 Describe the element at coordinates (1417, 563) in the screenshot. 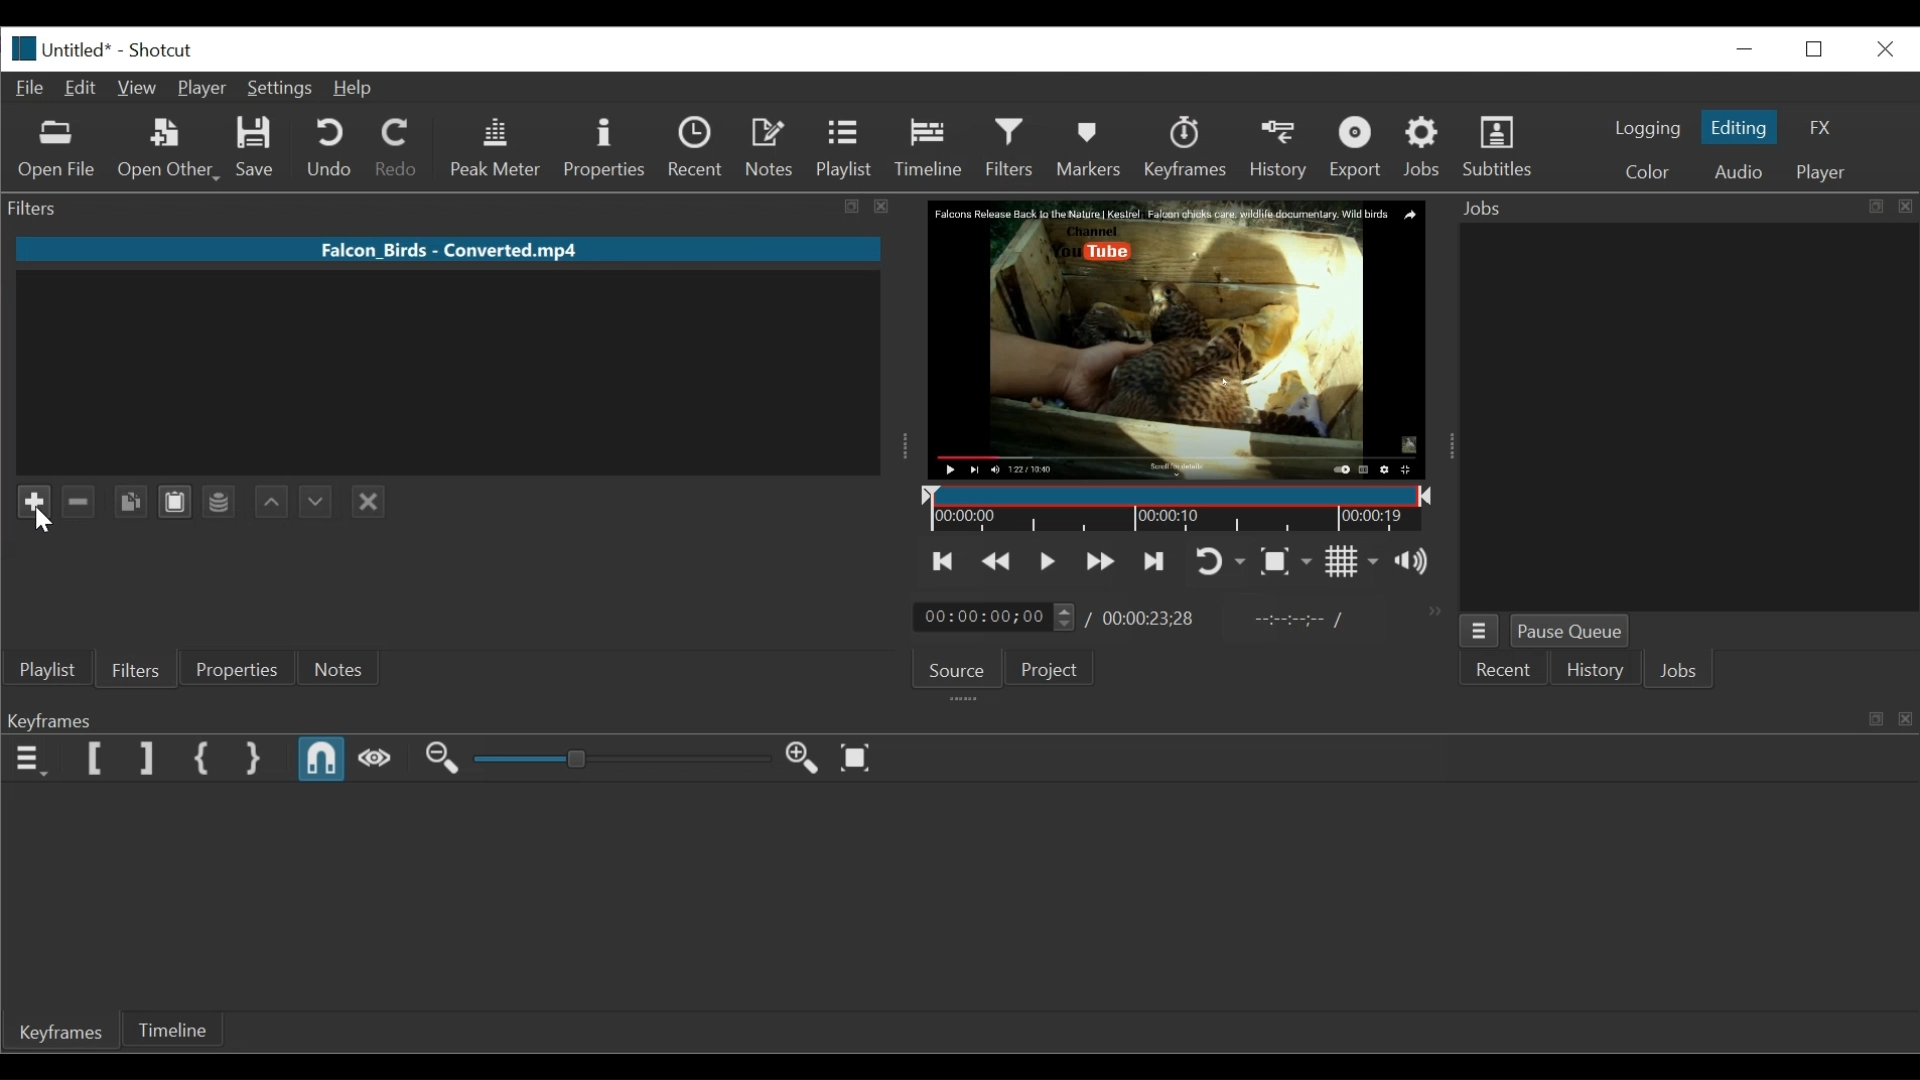

I see `Show the volume control` at that location.